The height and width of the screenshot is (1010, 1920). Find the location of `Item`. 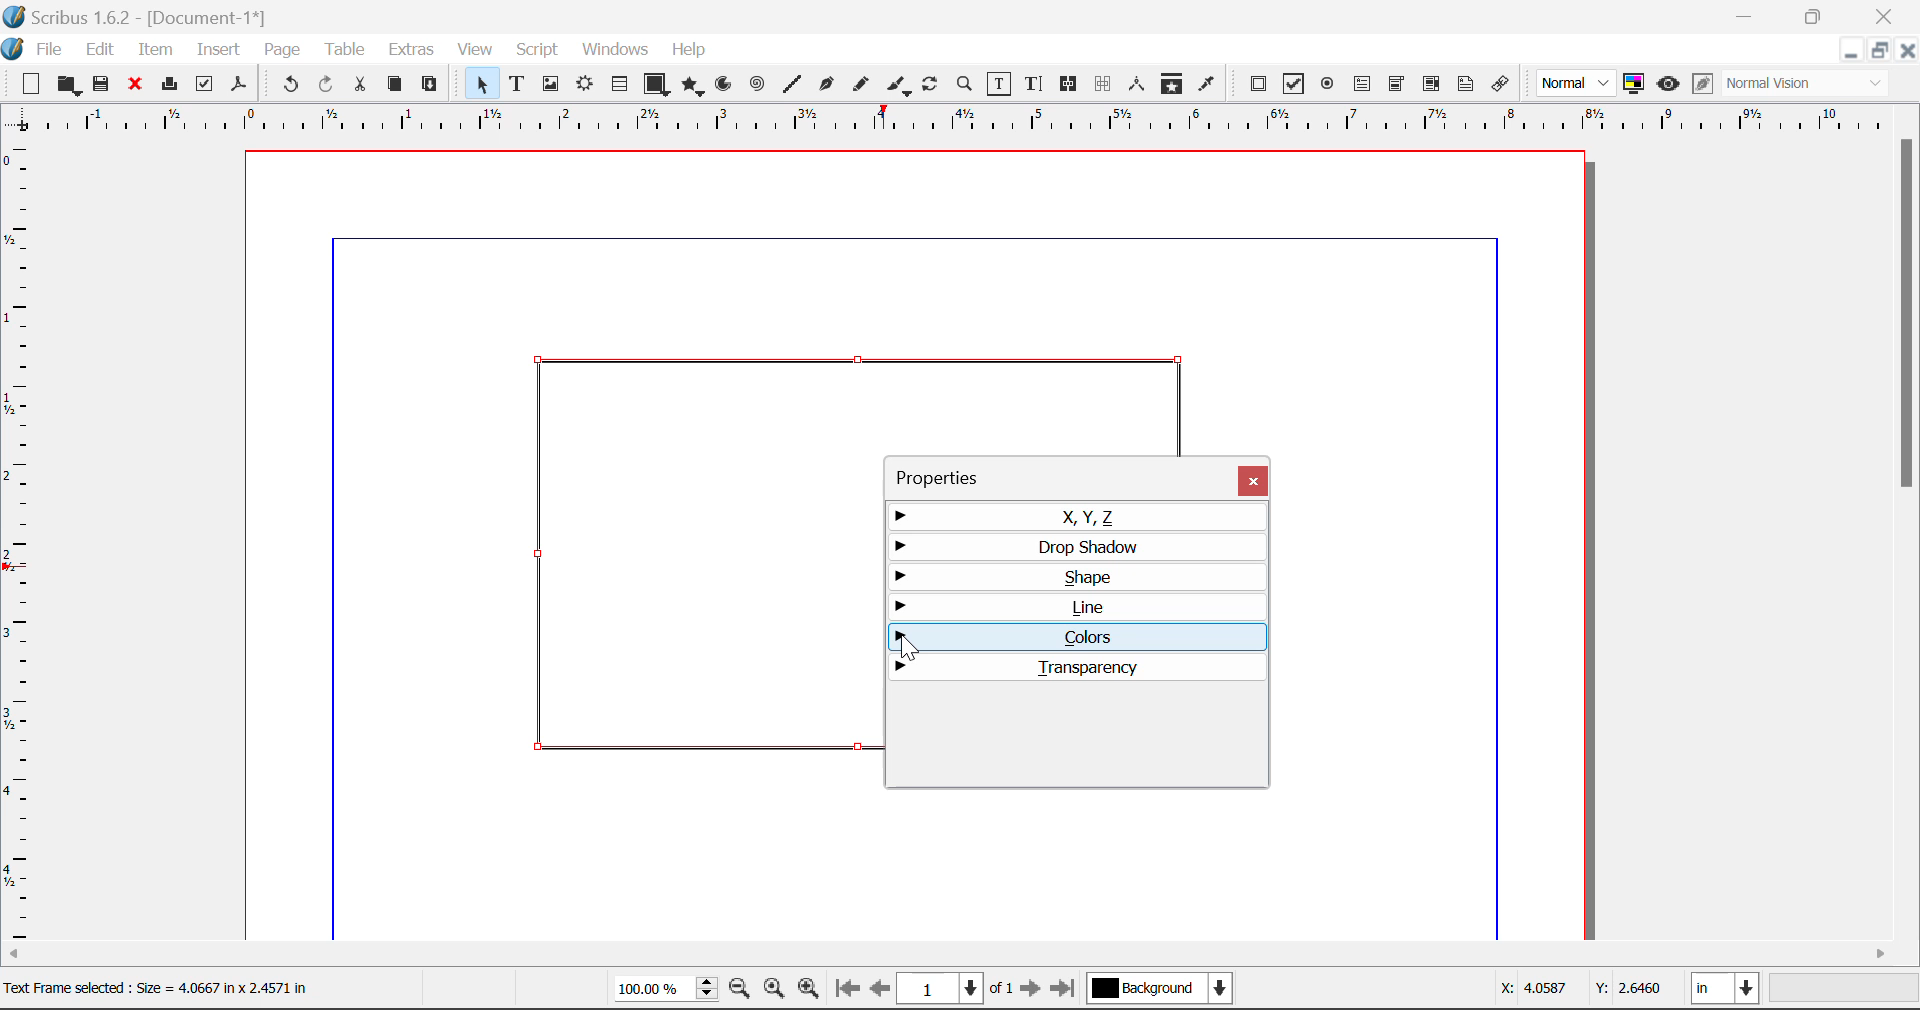

Item is located at coordinates (152, 47).